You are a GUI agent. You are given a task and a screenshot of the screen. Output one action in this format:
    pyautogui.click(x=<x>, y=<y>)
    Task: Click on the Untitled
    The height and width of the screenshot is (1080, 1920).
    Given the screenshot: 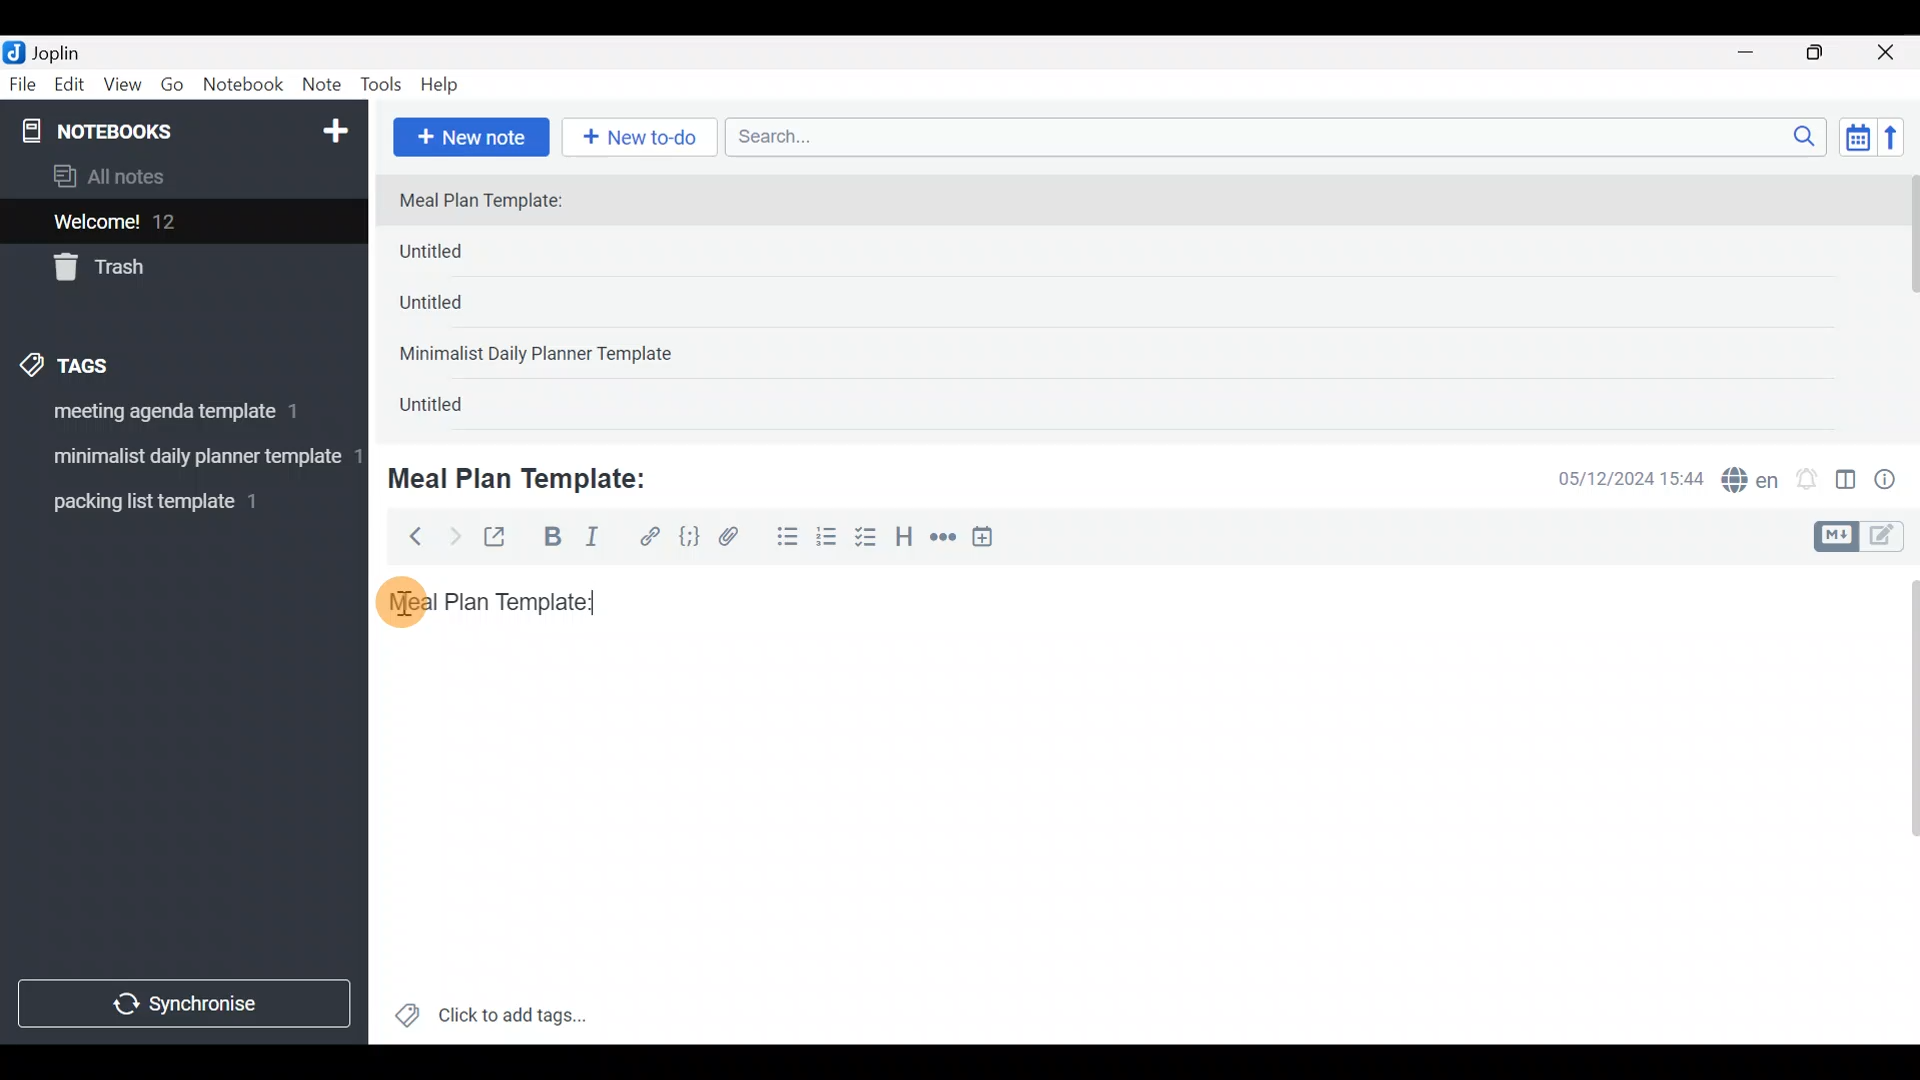 What is the action you would take?
    pyautogui.click(x=454, y=409)
    